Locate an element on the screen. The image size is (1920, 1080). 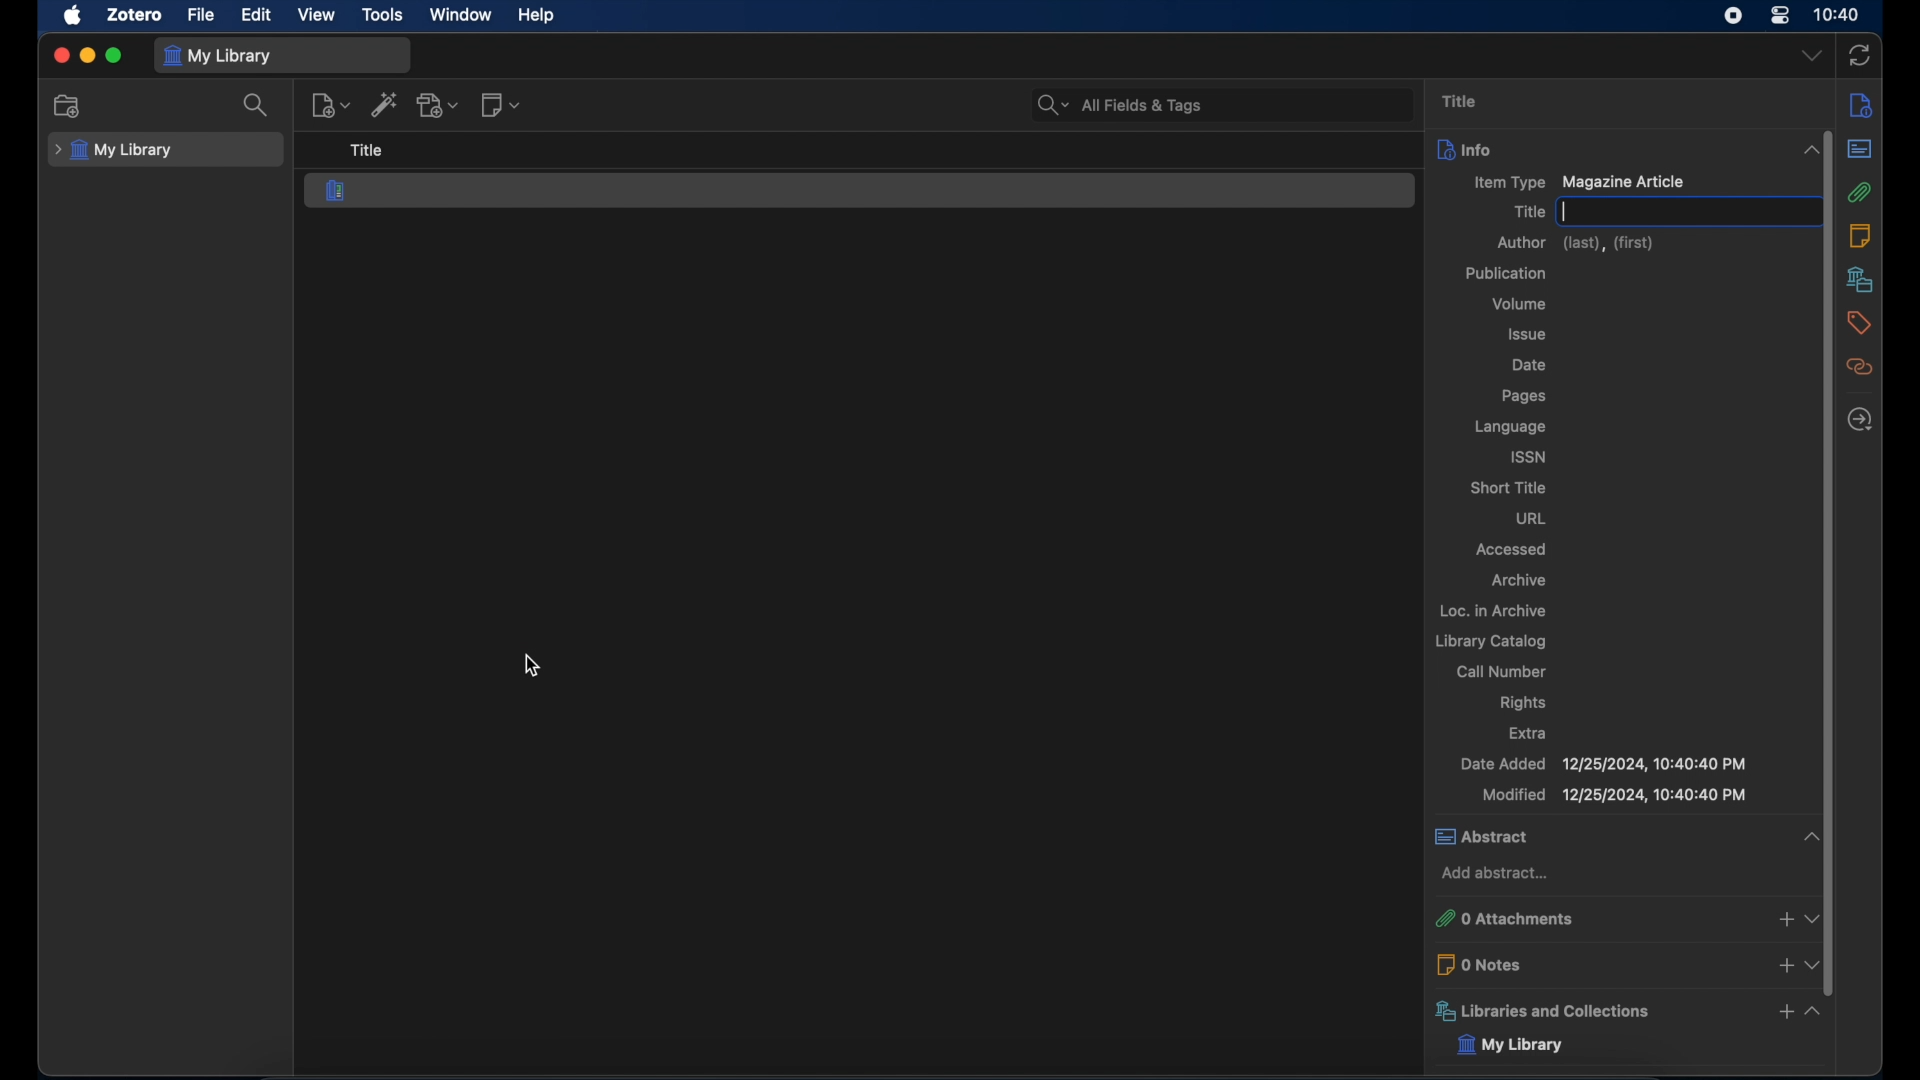
cursor is located at coordinates (537, 665).